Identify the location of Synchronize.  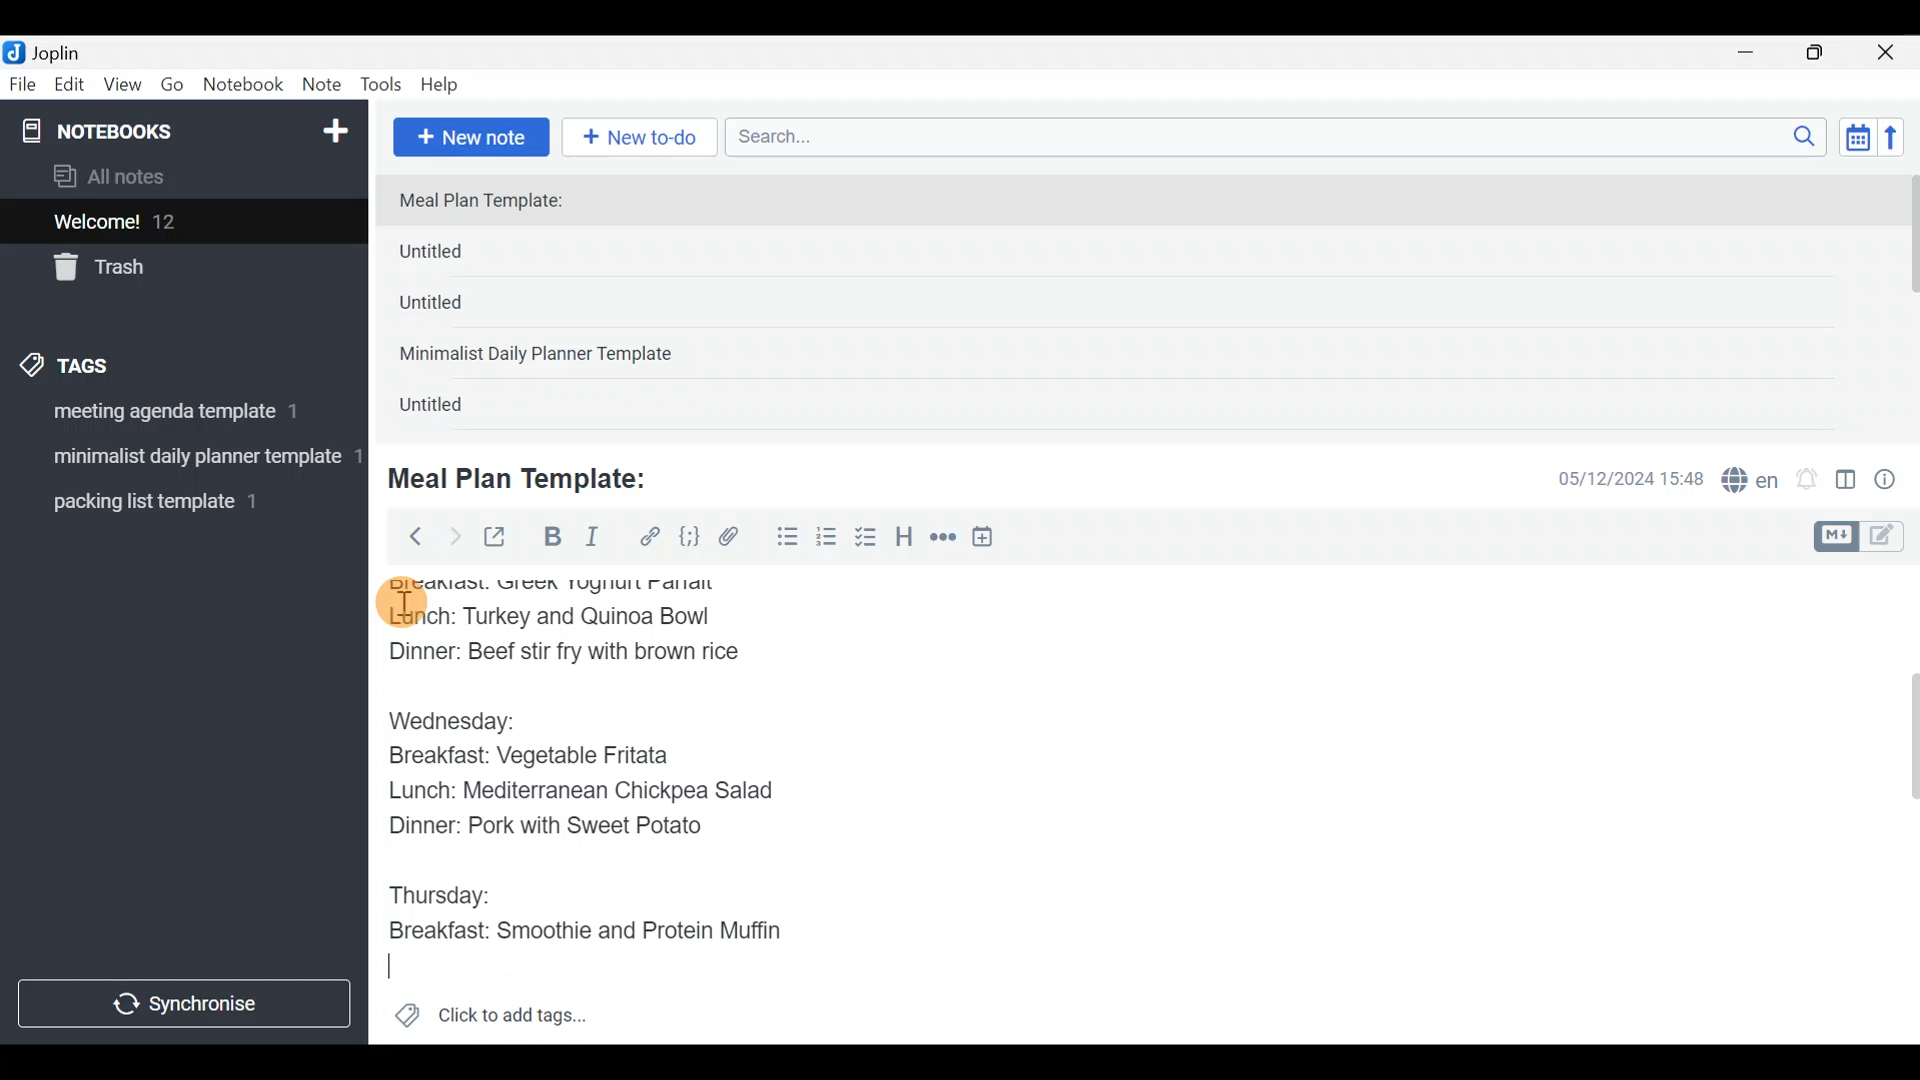
(187, 1003).